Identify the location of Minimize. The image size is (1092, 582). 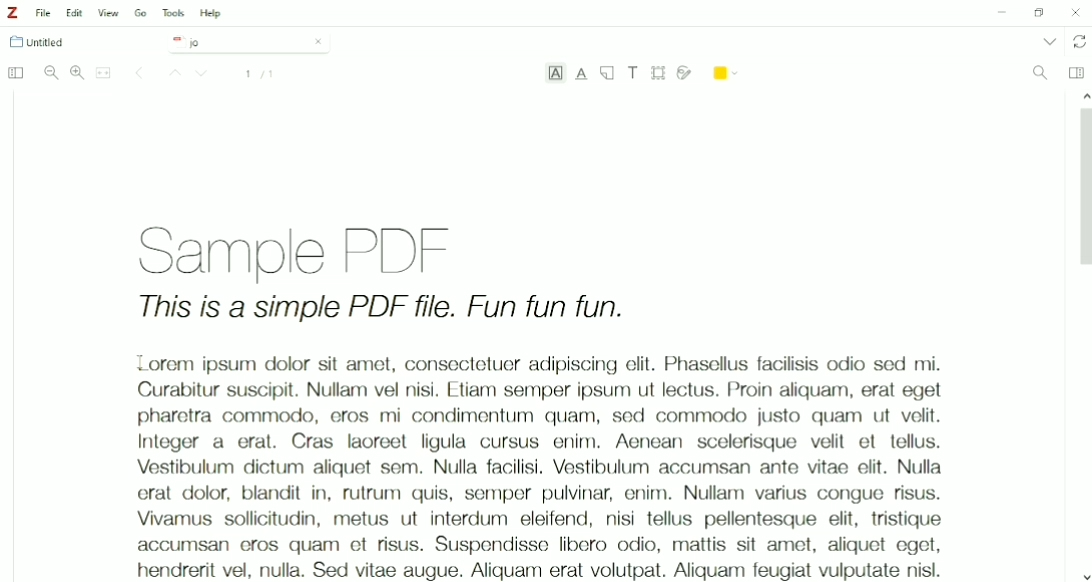
(999, 14).